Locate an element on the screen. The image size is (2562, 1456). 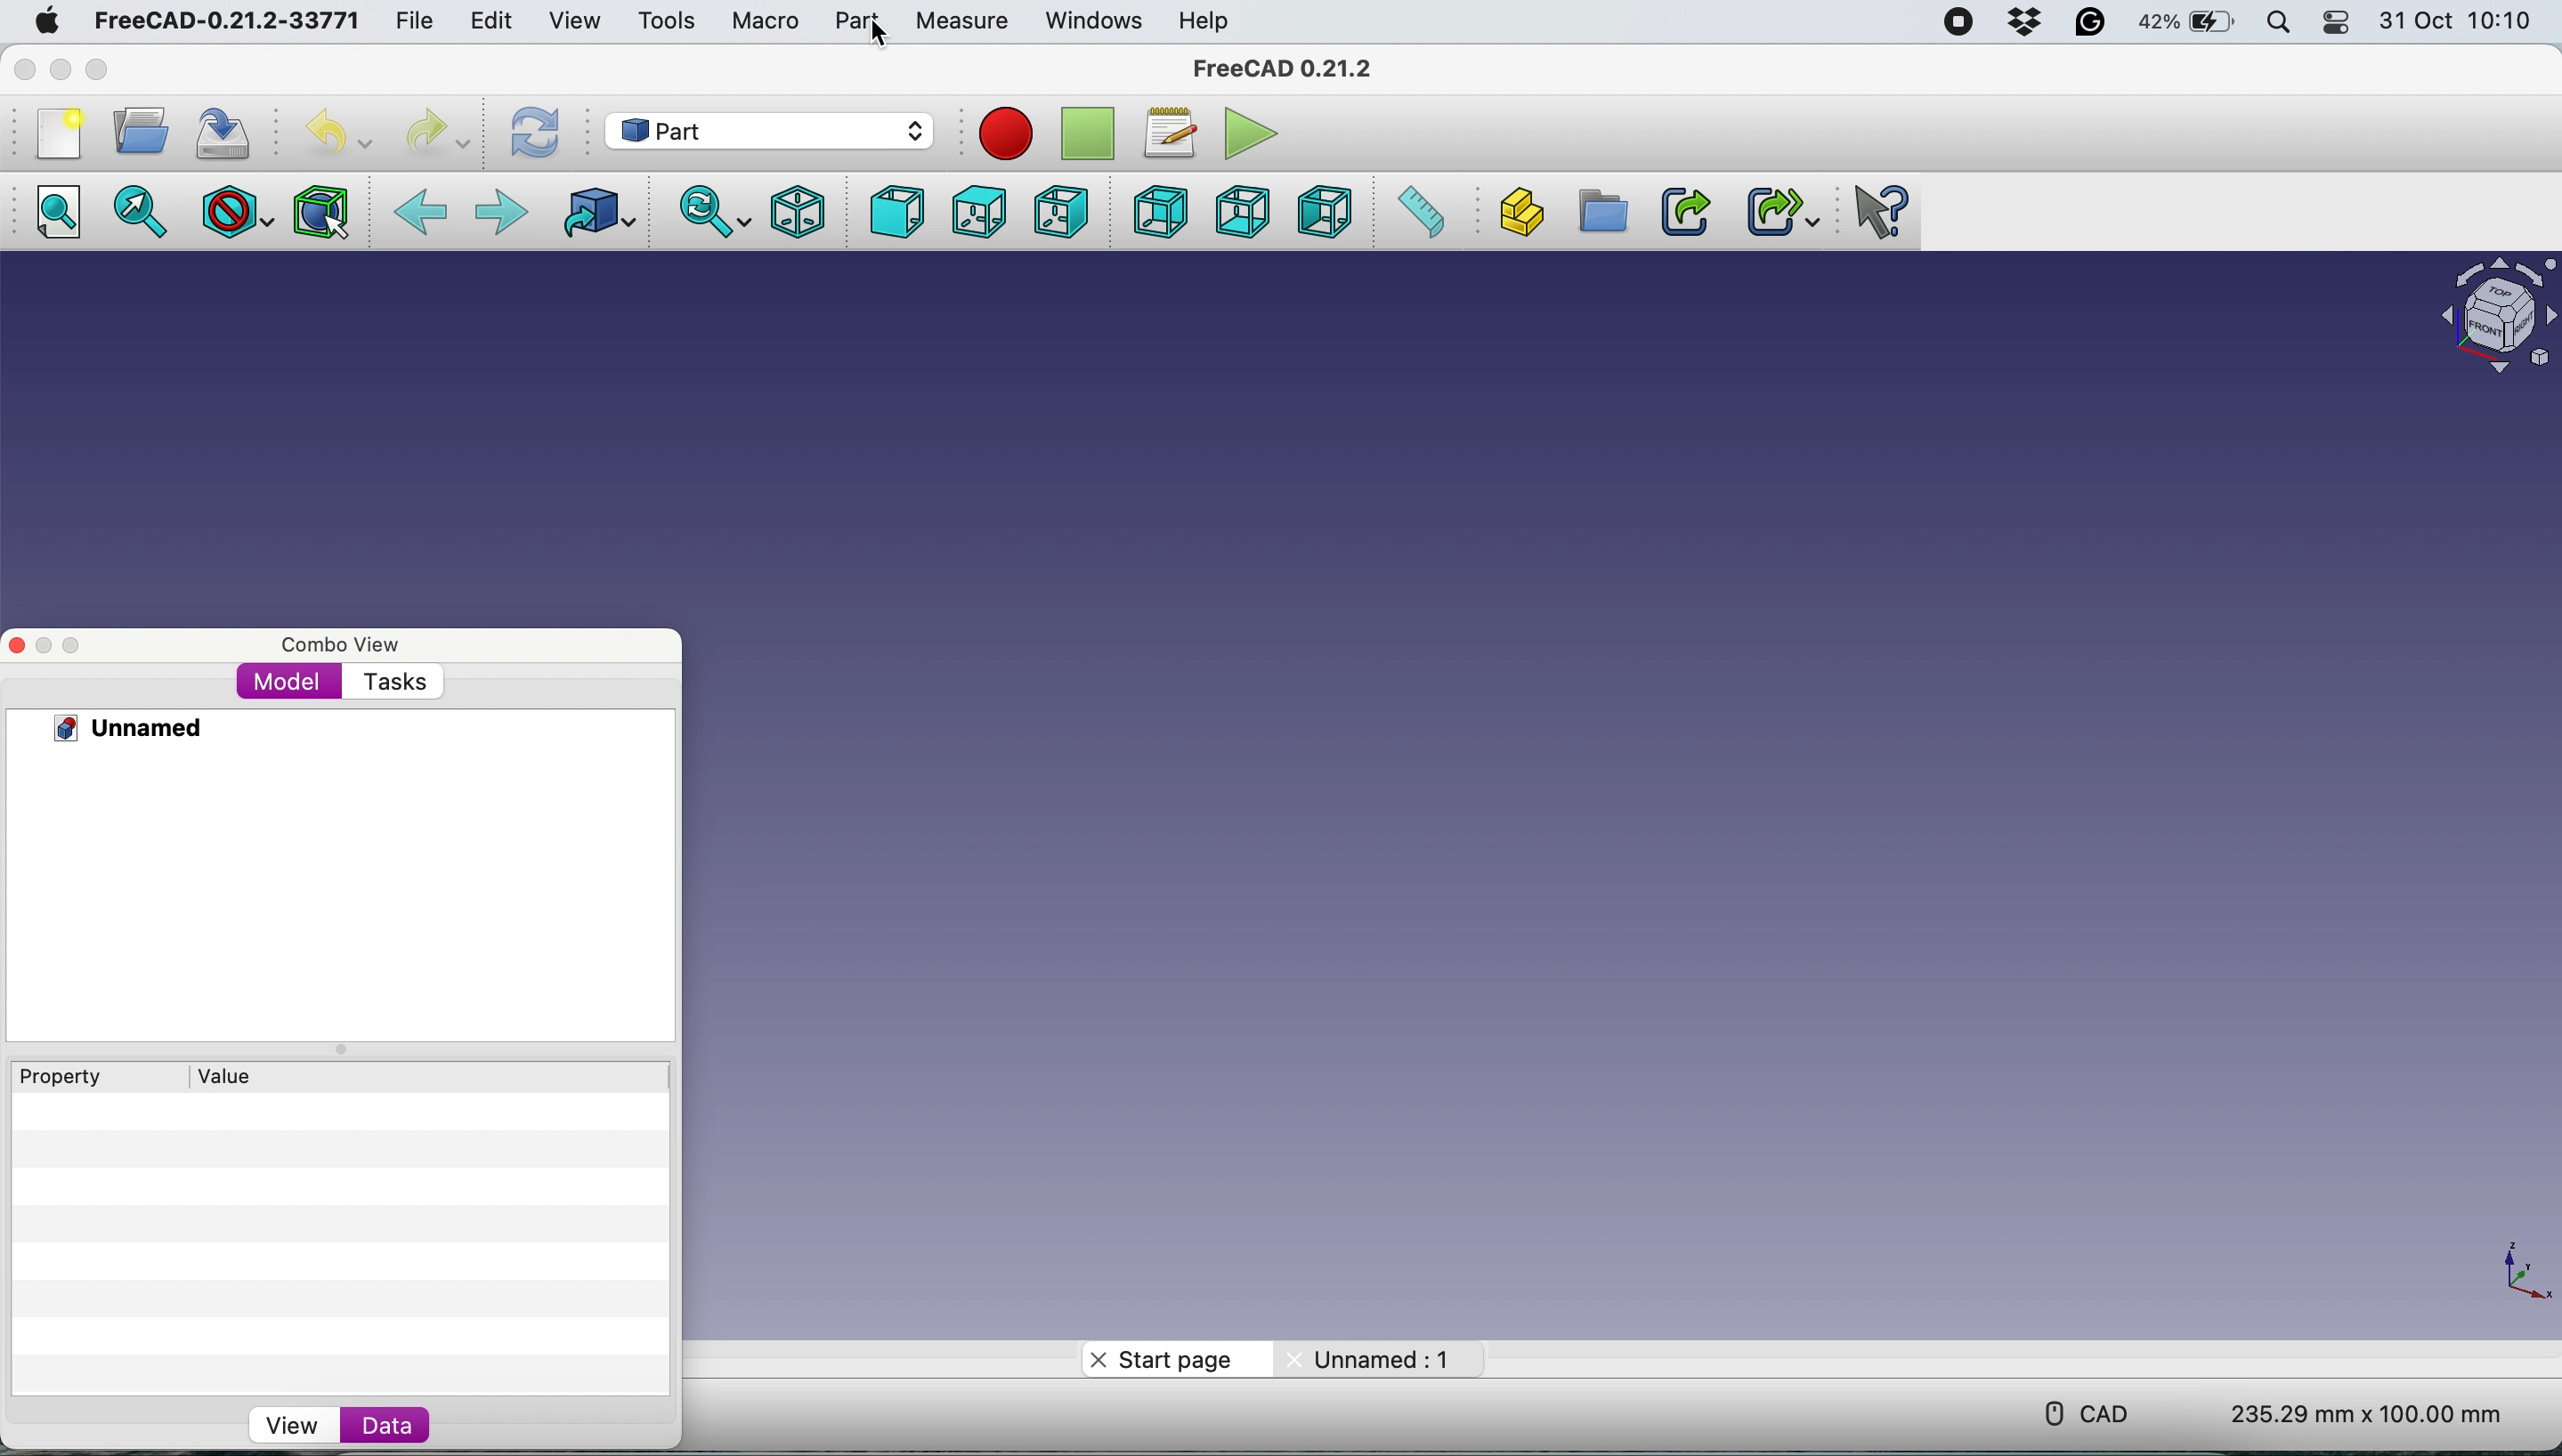
Bounding box is located at coordinates (321, 213).